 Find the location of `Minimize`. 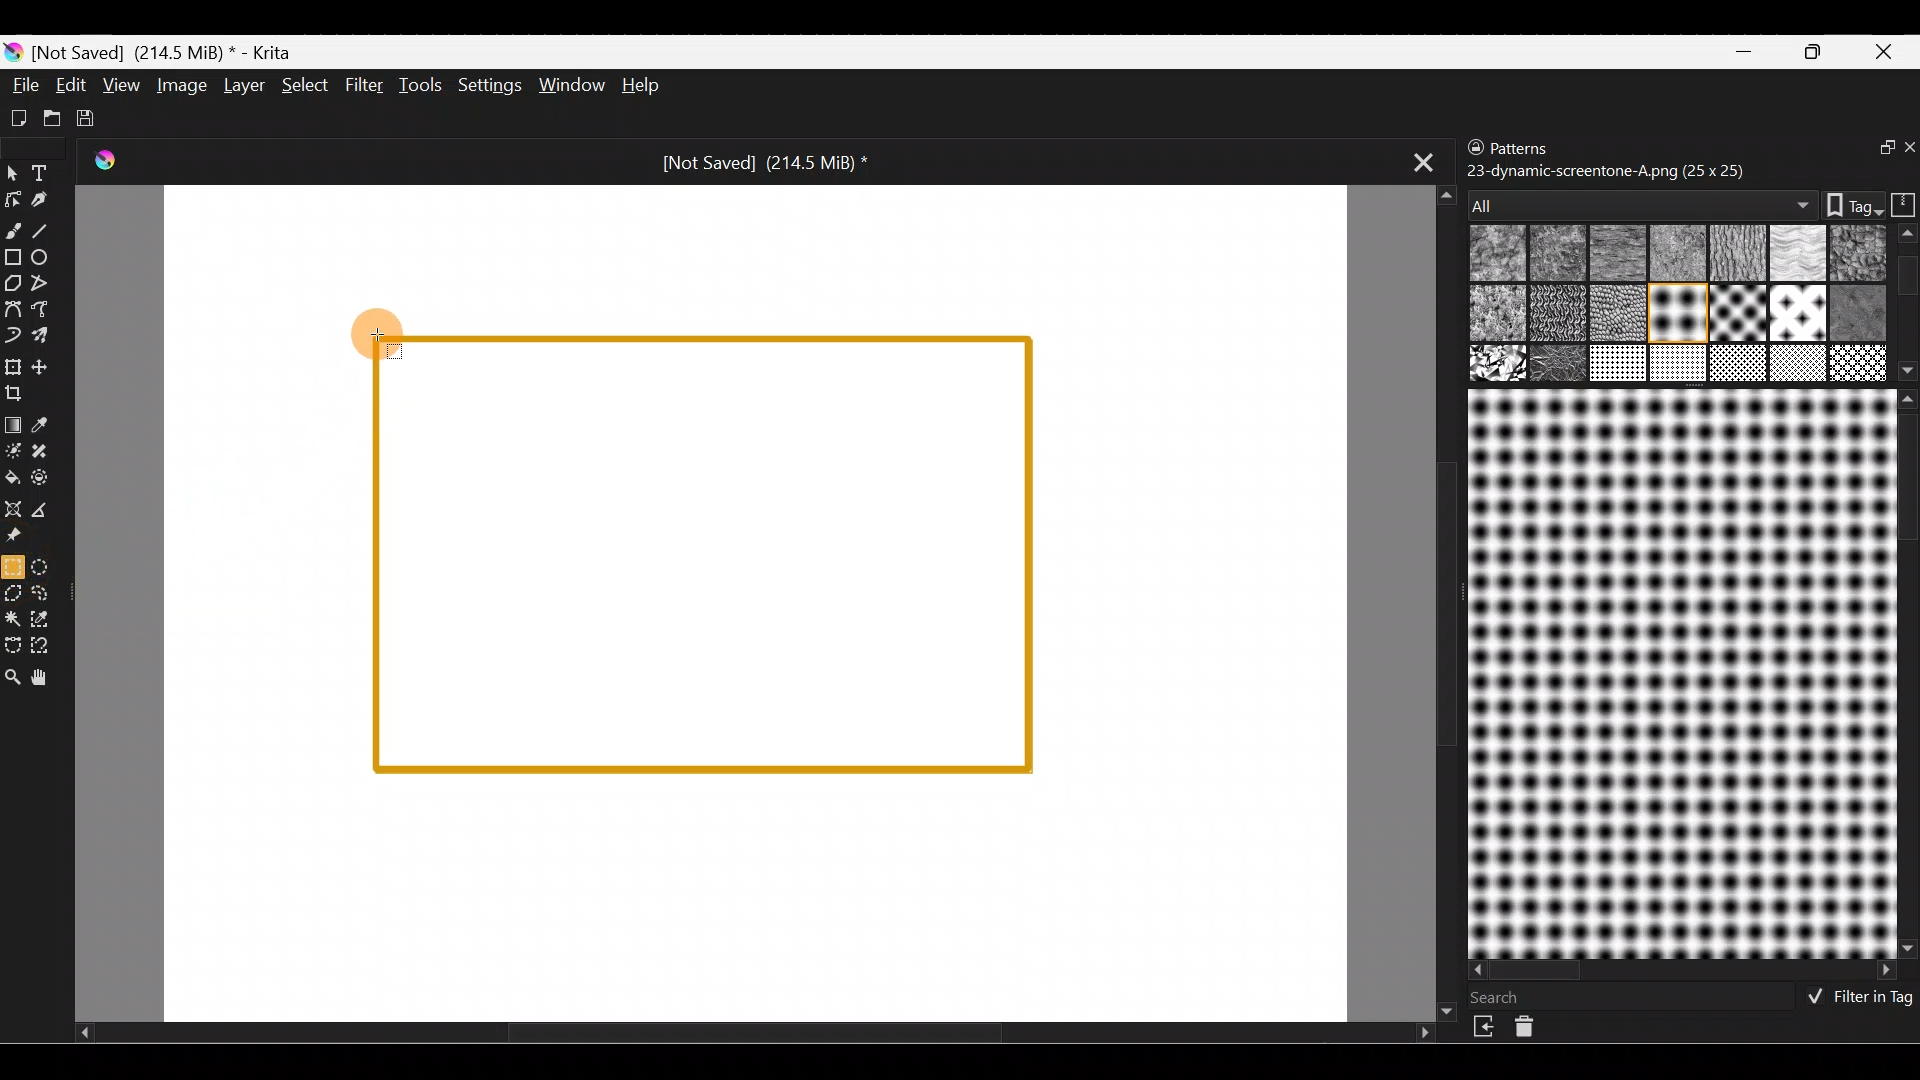

Minimize is located at coordinates (1746, 51).